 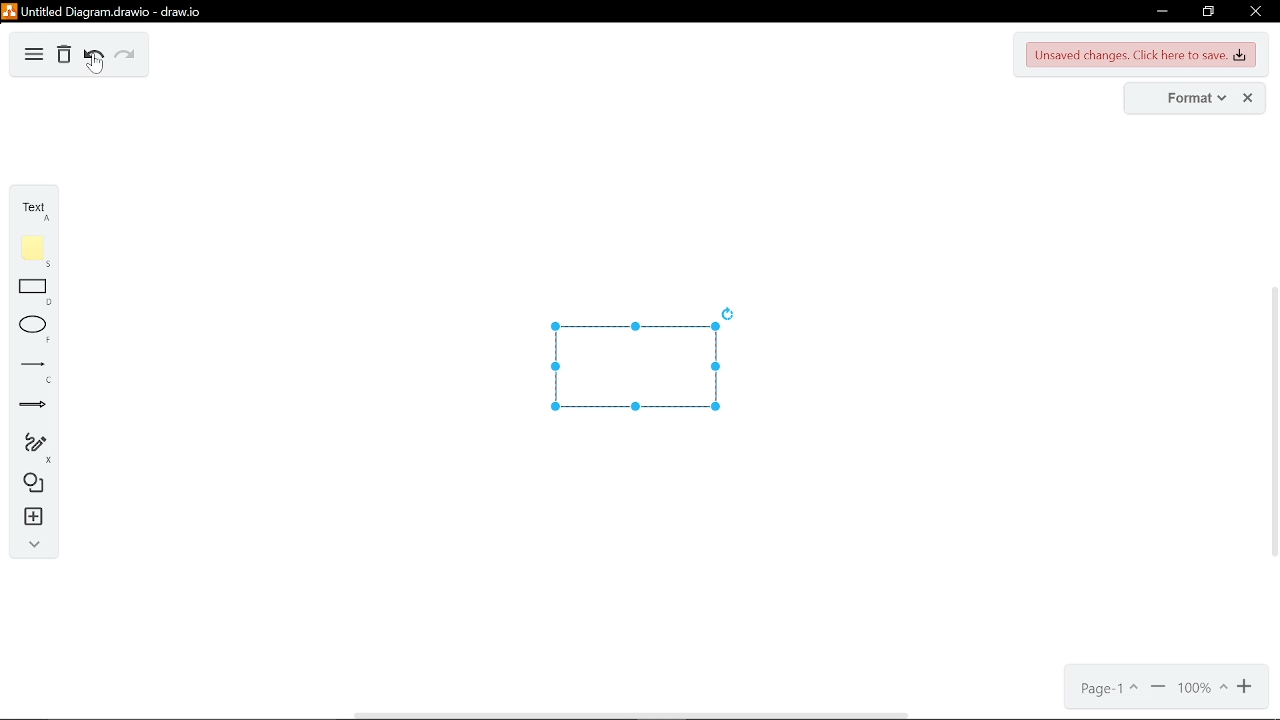 What do you see at coordinates (38, 487) in the screenshot?
I see `shapes` at bounding box center [38, 487].